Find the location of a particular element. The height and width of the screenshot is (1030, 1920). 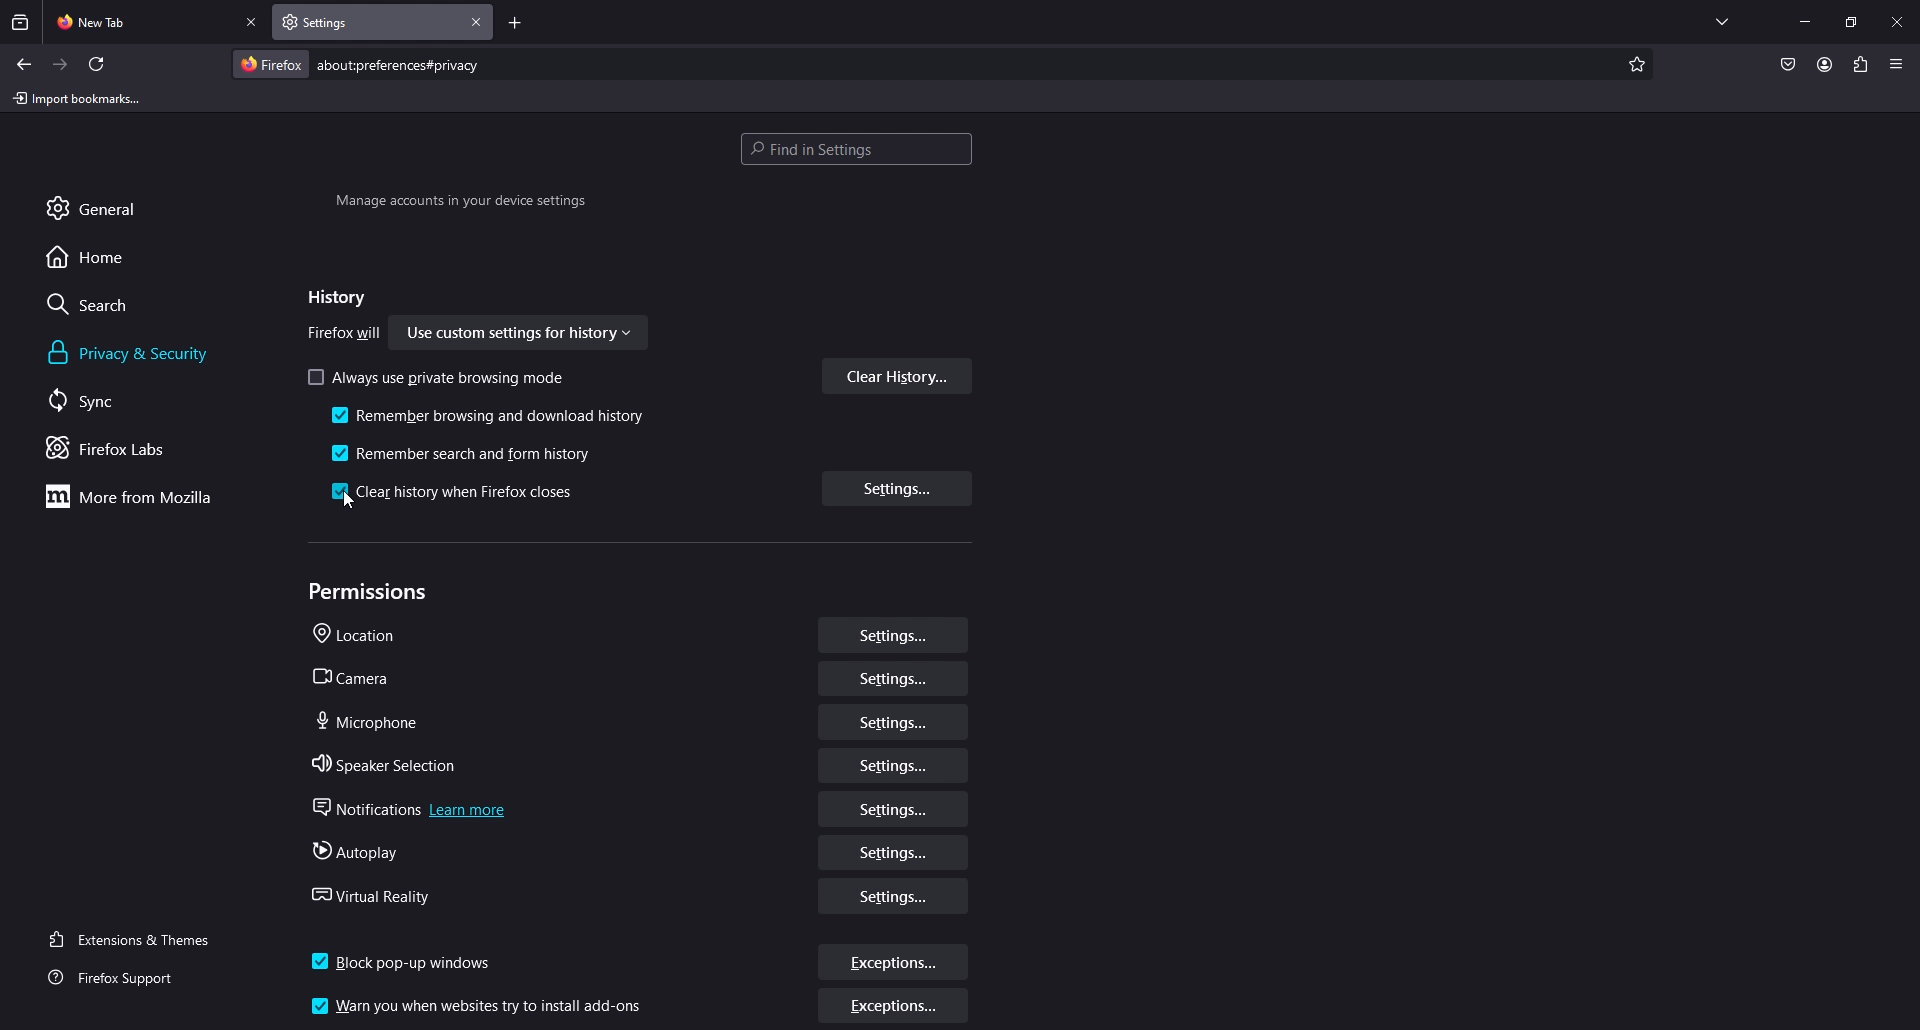

refresh is located at coordinates (97, 64).